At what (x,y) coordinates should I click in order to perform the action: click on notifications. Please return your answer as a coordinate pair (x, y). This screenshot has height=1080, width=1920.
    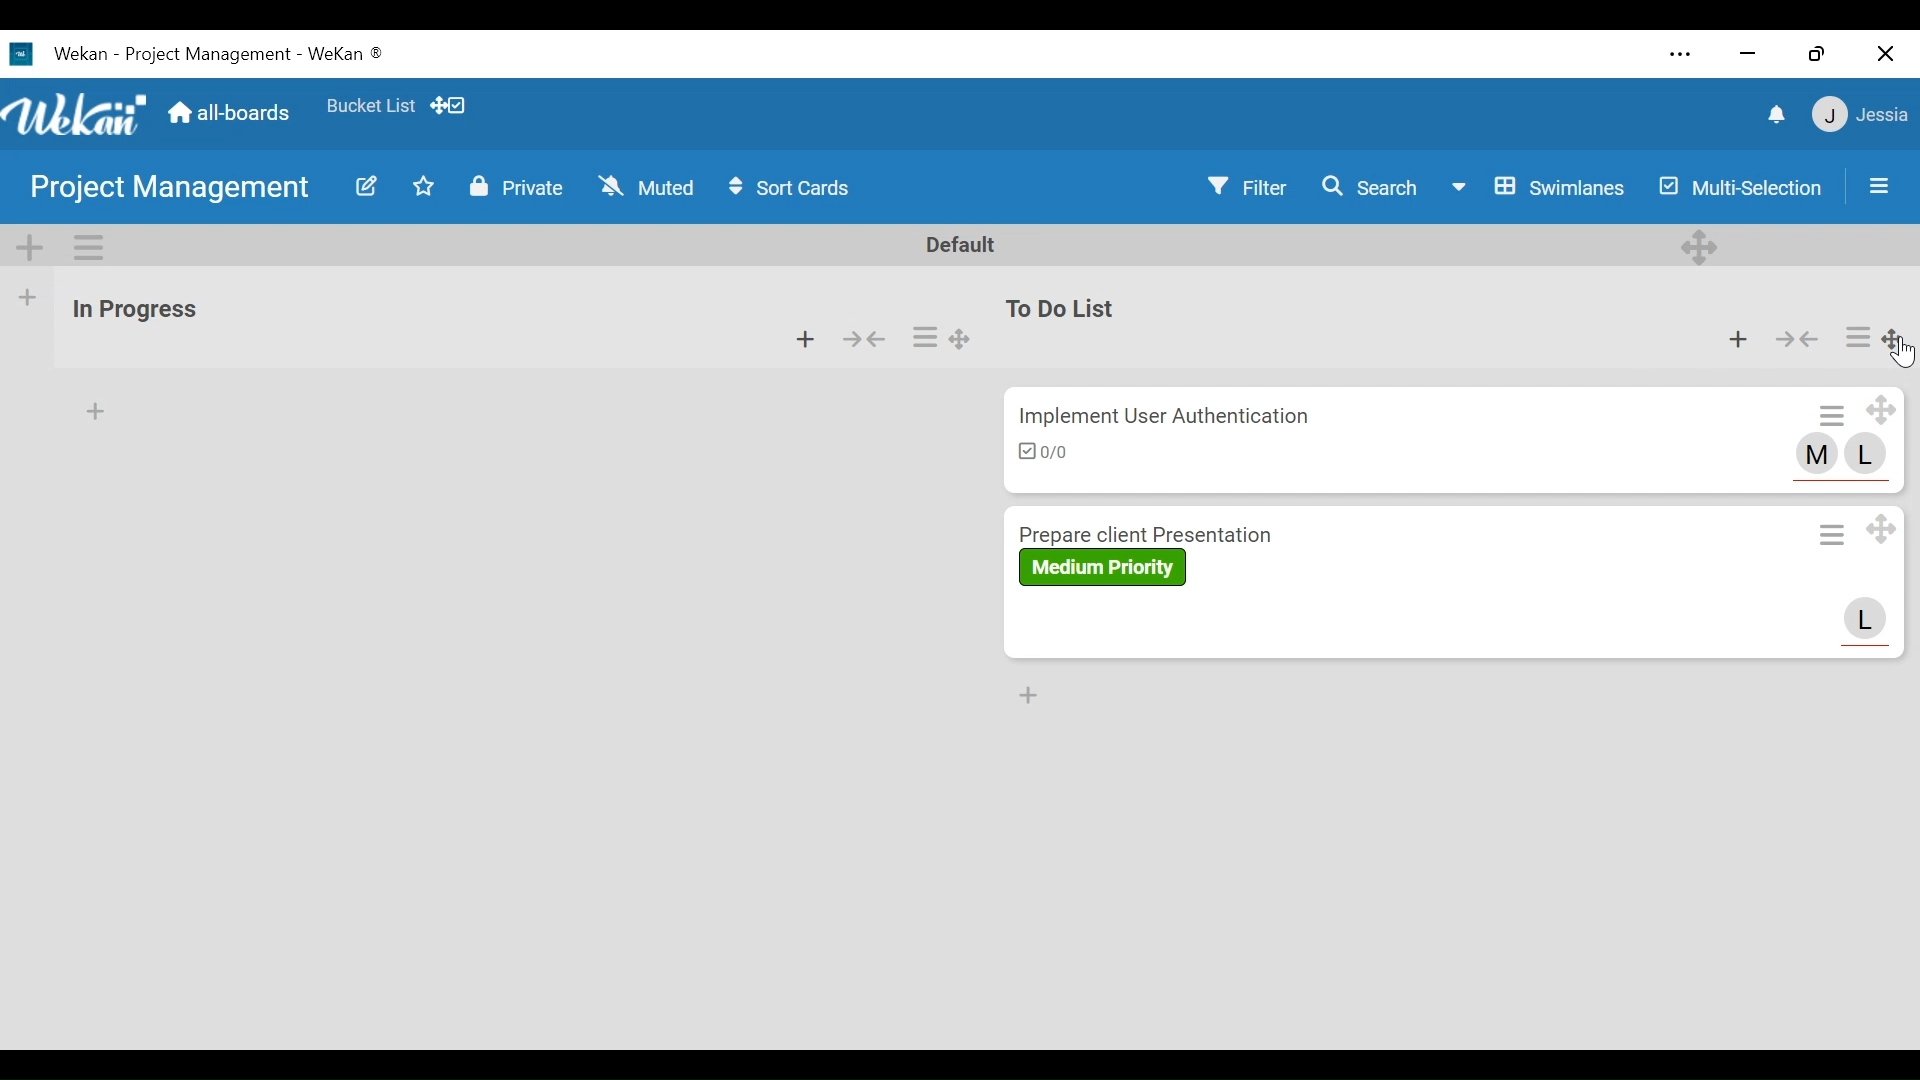
    Looking at the image, I should click on (1775, 115).